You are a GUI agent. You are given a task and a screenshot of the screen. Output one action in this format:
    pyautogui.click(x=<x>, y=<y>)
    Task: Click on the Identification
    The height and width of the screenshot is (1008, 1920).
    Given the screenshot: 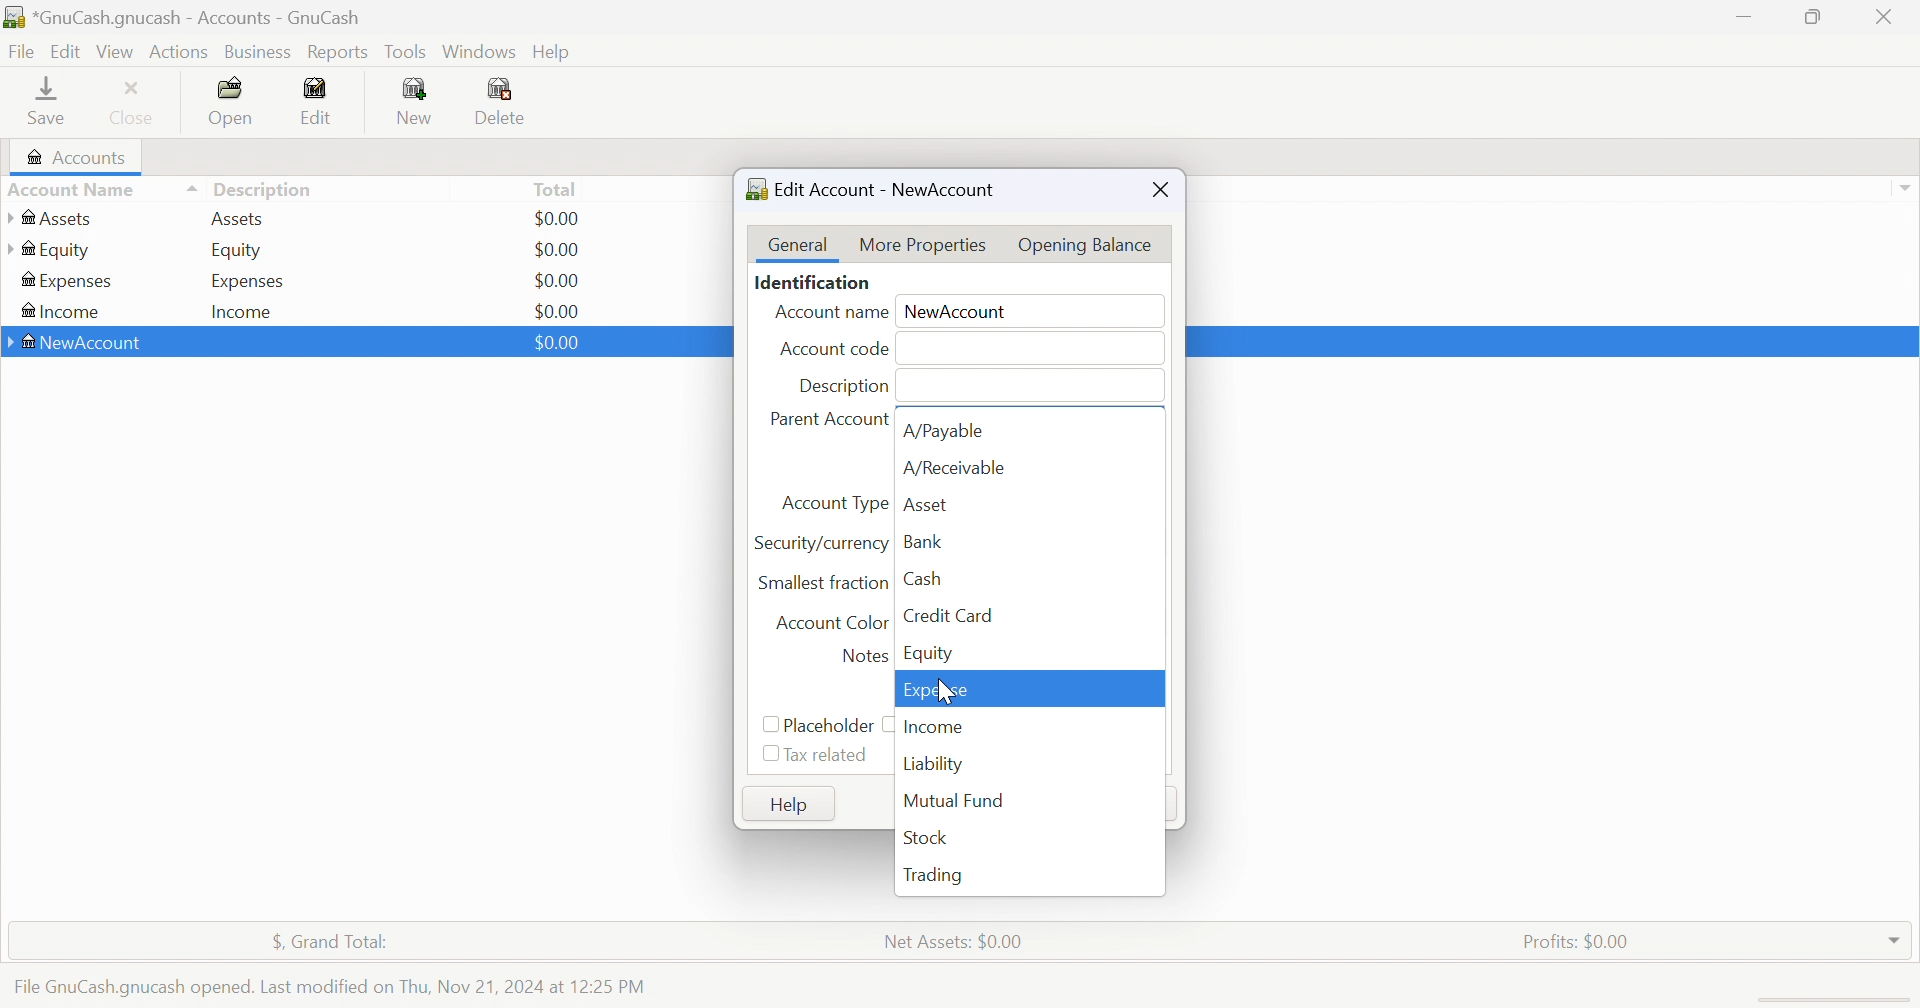 What is the action you would take?
    pyautogui.click(x=814, y=284)
    